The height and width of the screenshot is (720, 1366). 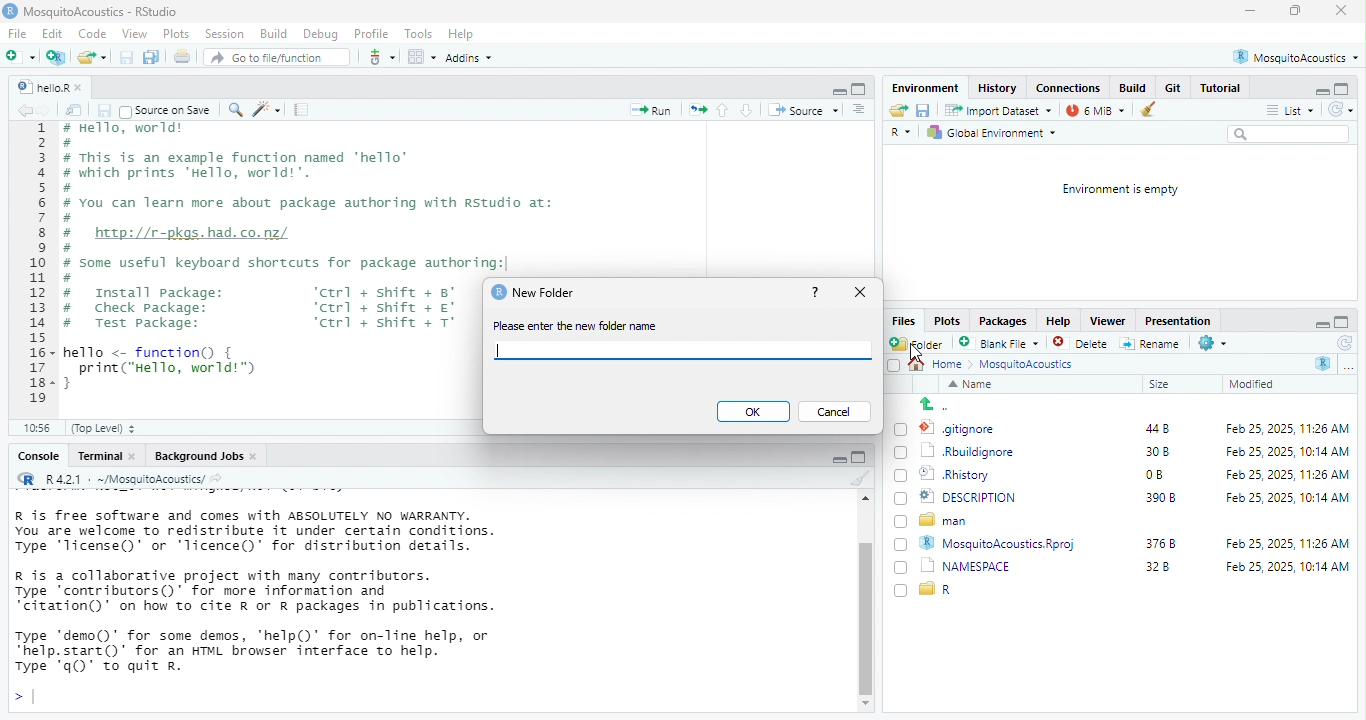 I want to click on option, so click(x=421, y=56).